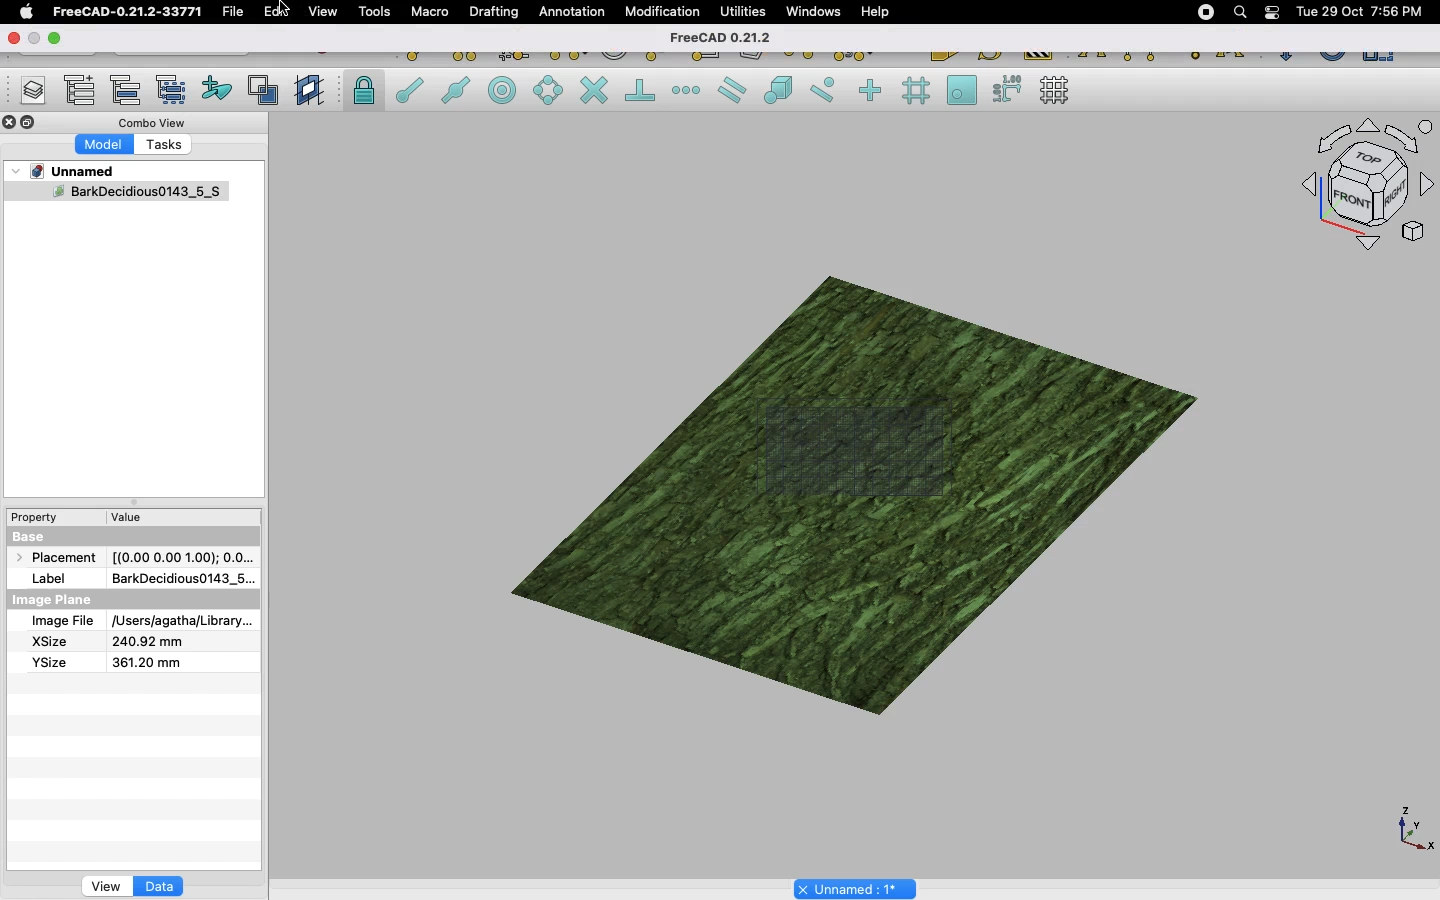  What do you see at coordinates (1239, 12) in the screenshot?
I see `Search` at bounding box center [1239, 12].